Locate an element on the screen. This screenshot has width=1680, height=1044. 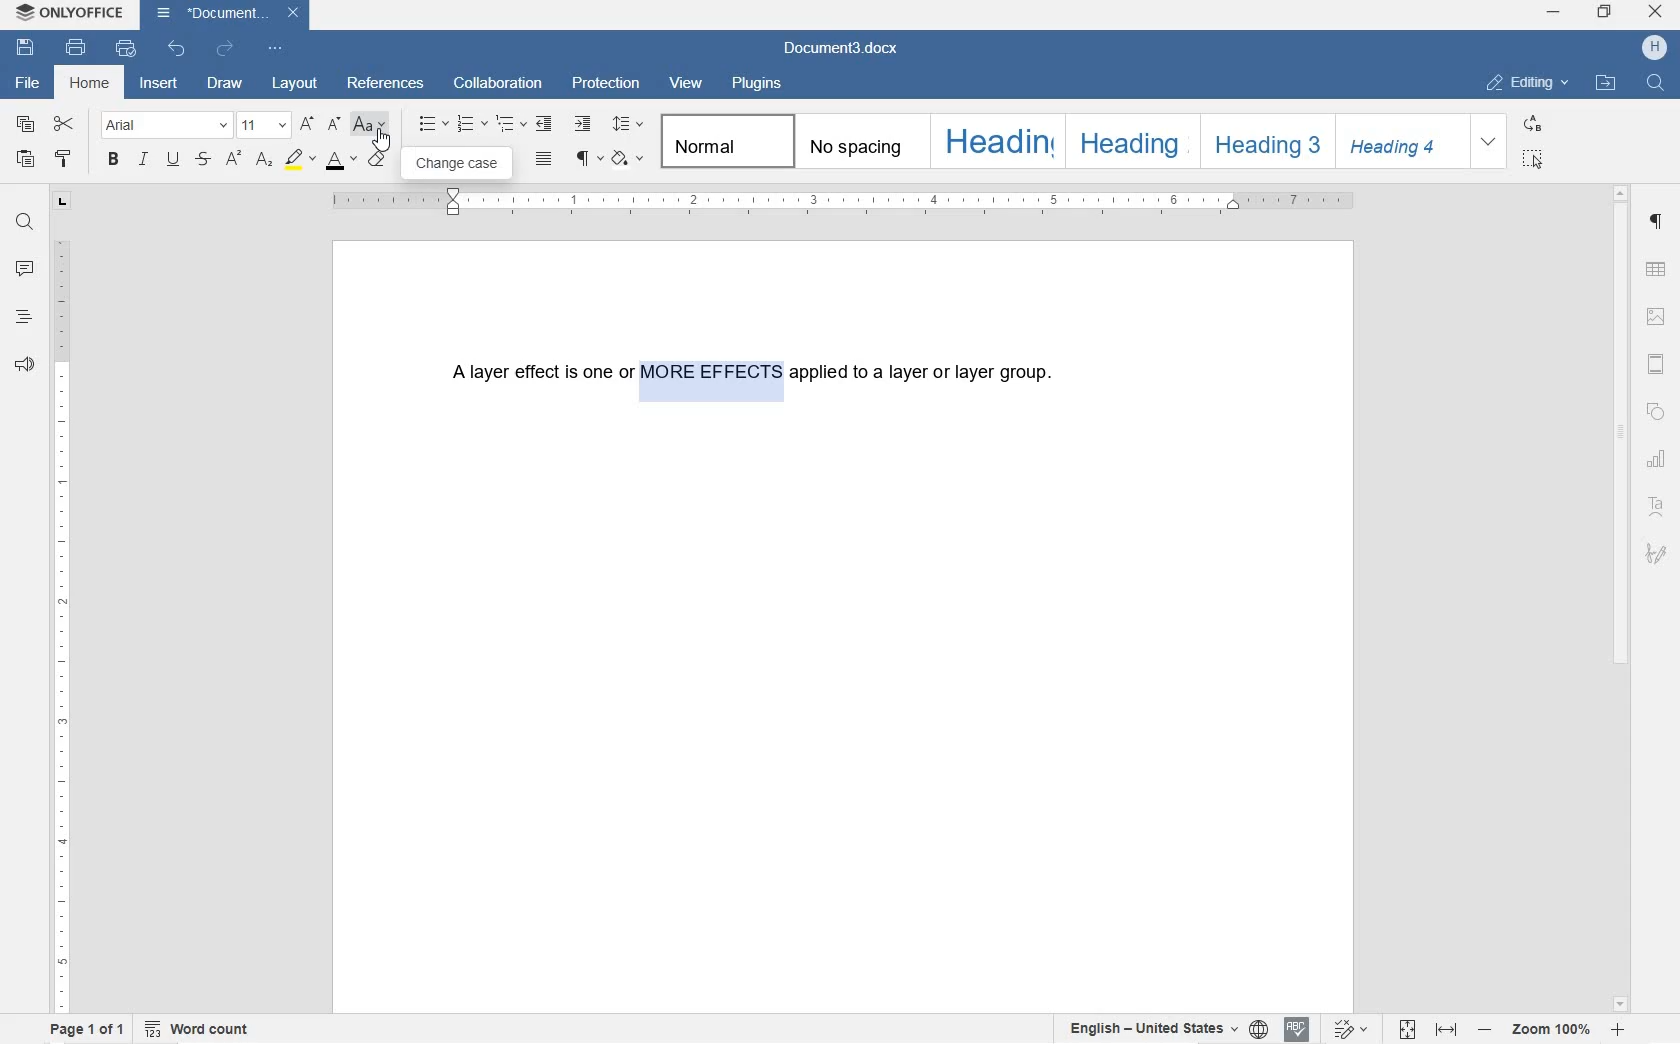
FONT SIZE is located at coordinates (263, 124).